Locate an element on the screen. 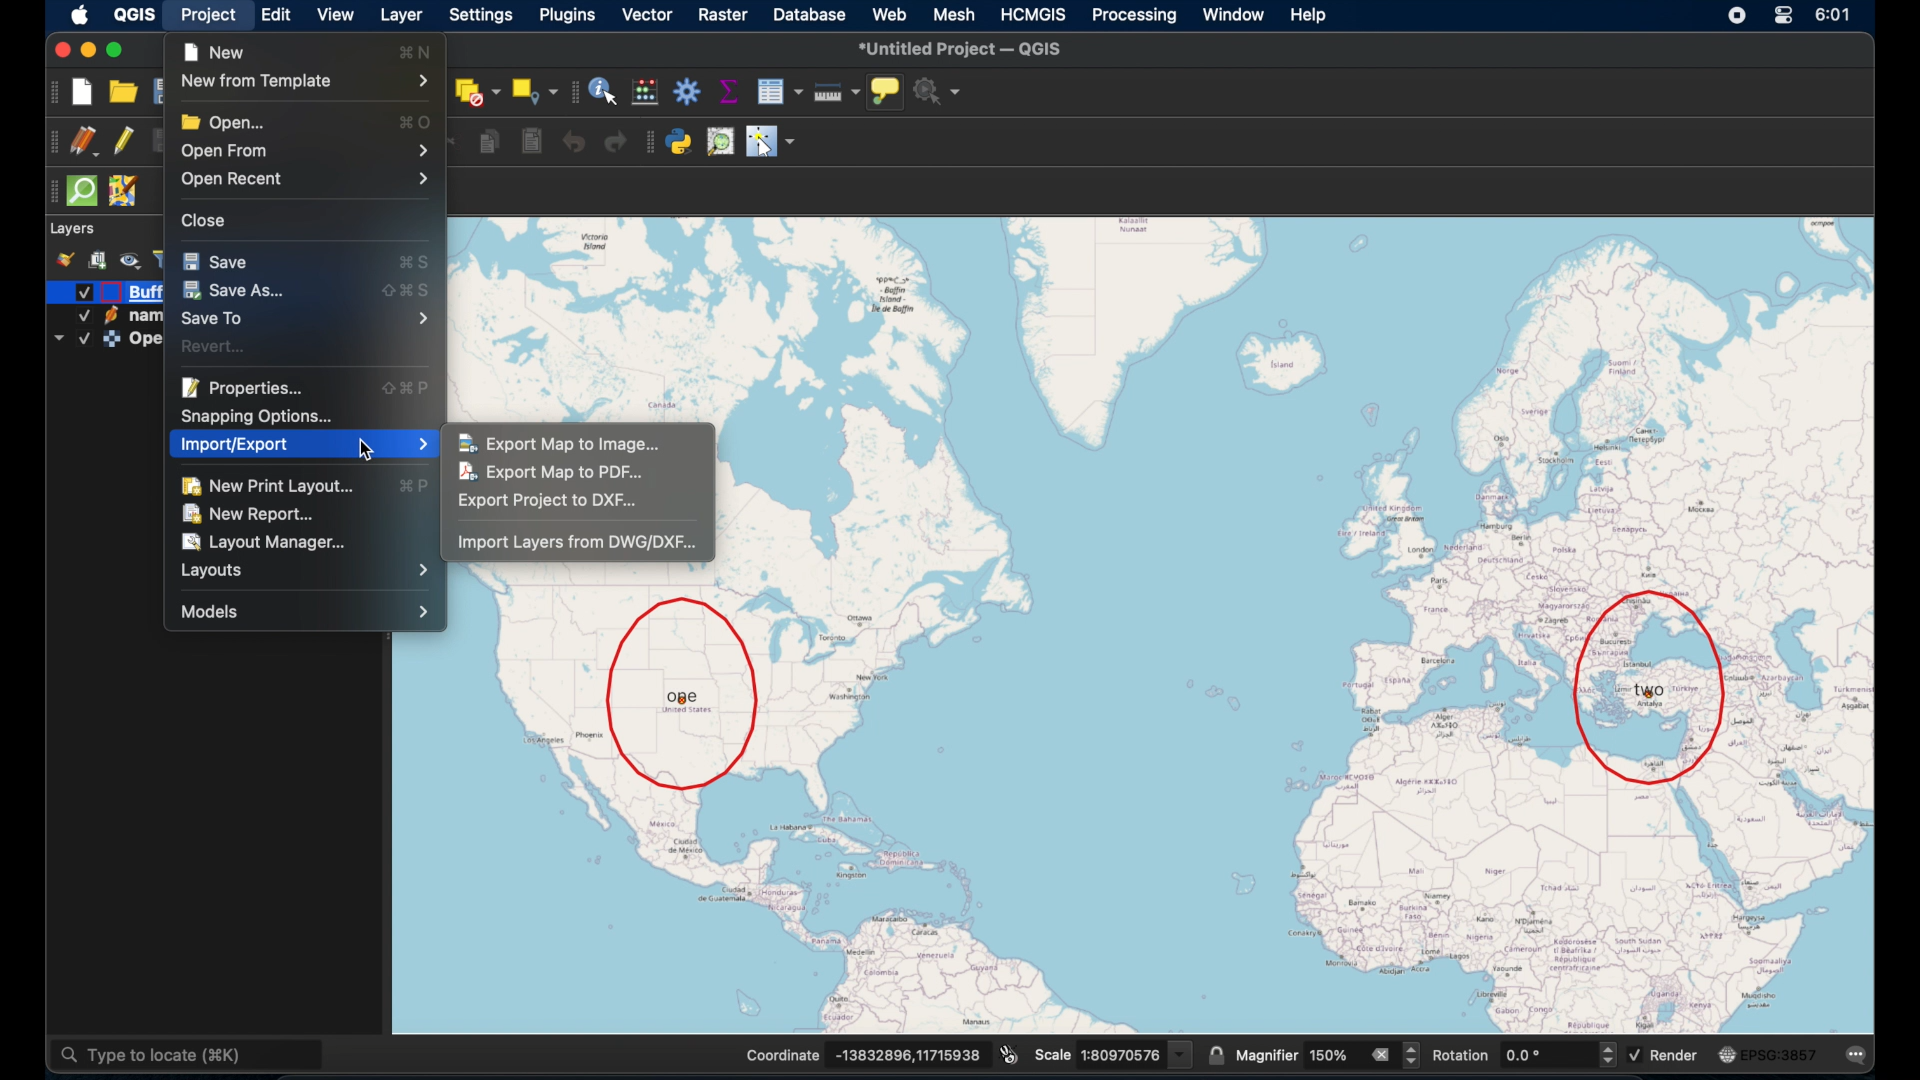 This screenshot has height=1080, width=1920. close is located at coordinates (59, 48).